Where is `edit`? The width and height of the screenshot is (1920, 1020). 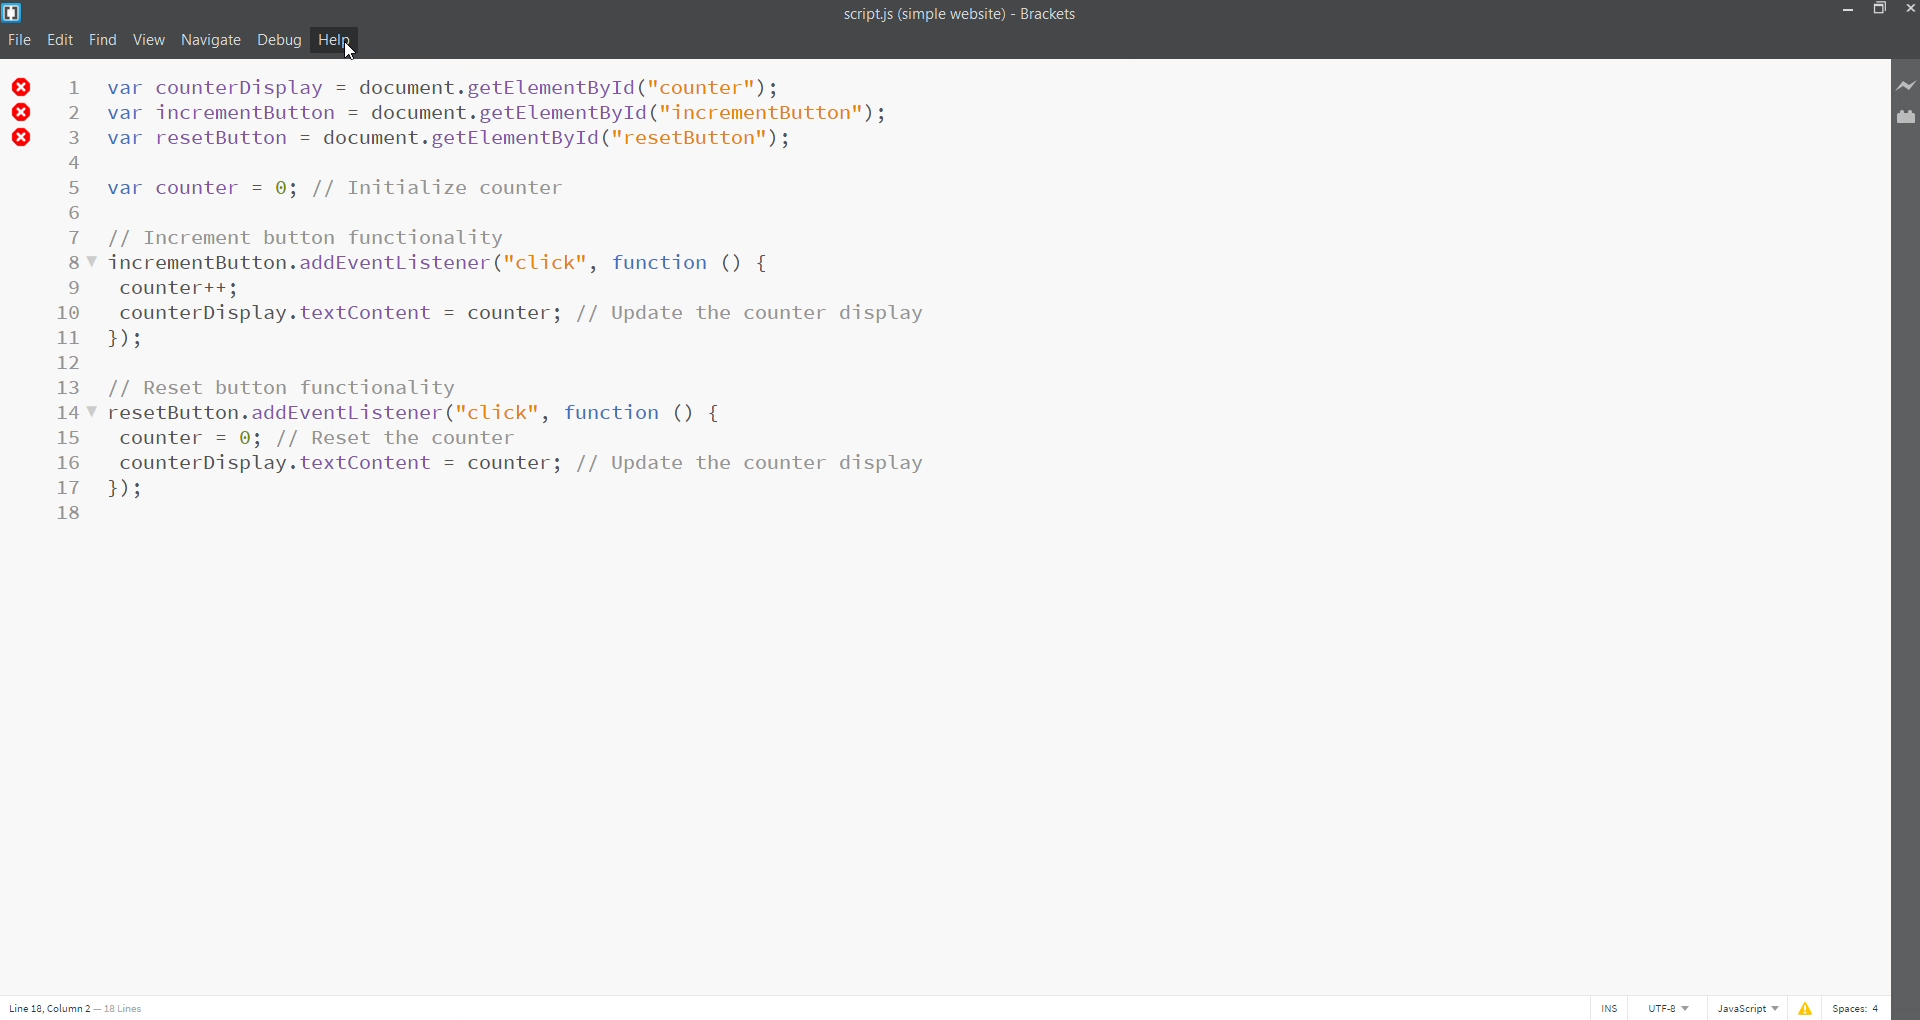
edit is located at coordinates (58, 38).